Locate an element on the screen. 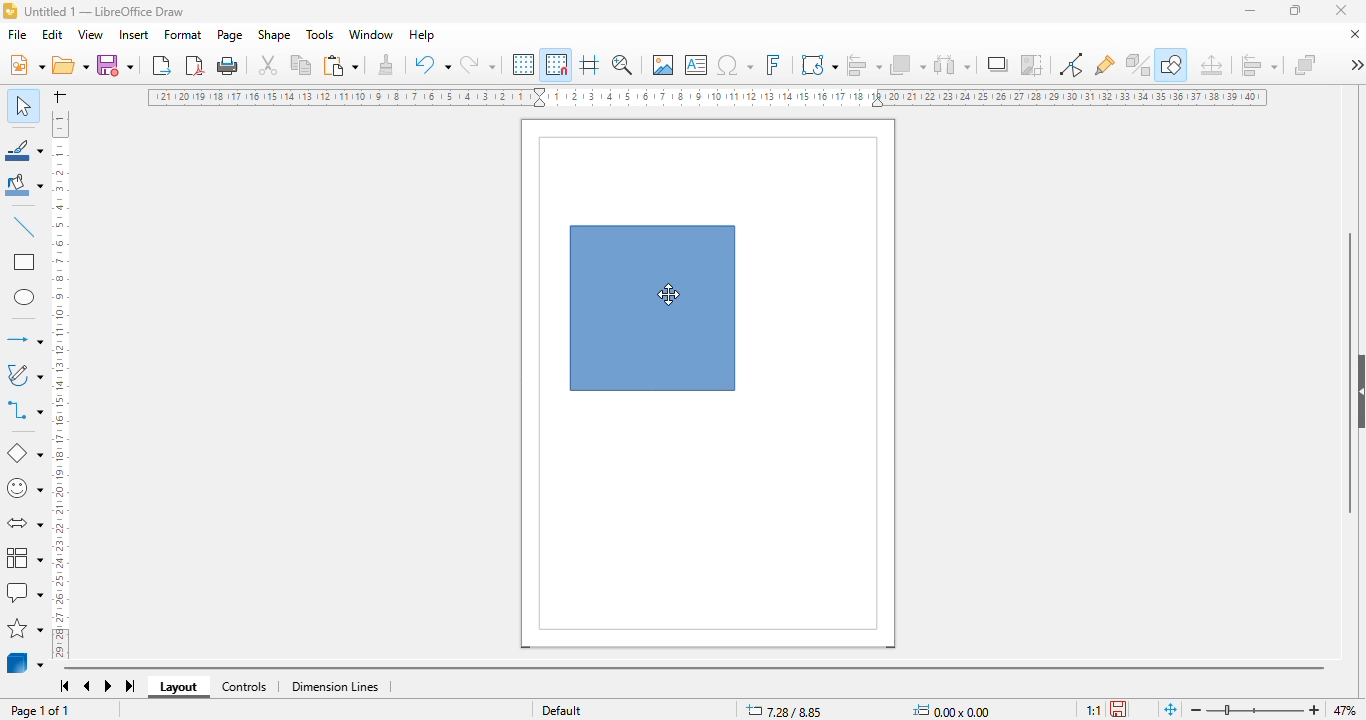 Image resolution: width=1366 pixels, height=720 pixels. default is located at coordinates (562, 709).